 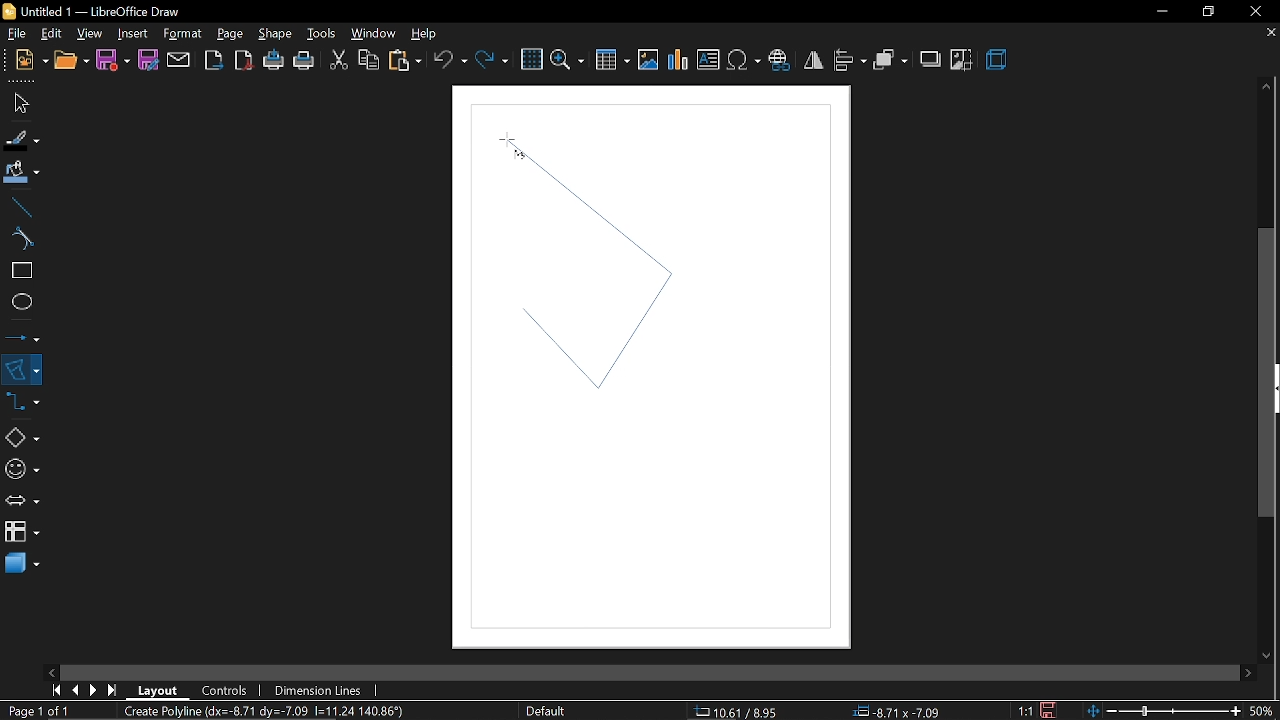 I want to click on dimension, so click(x=318, y=689).